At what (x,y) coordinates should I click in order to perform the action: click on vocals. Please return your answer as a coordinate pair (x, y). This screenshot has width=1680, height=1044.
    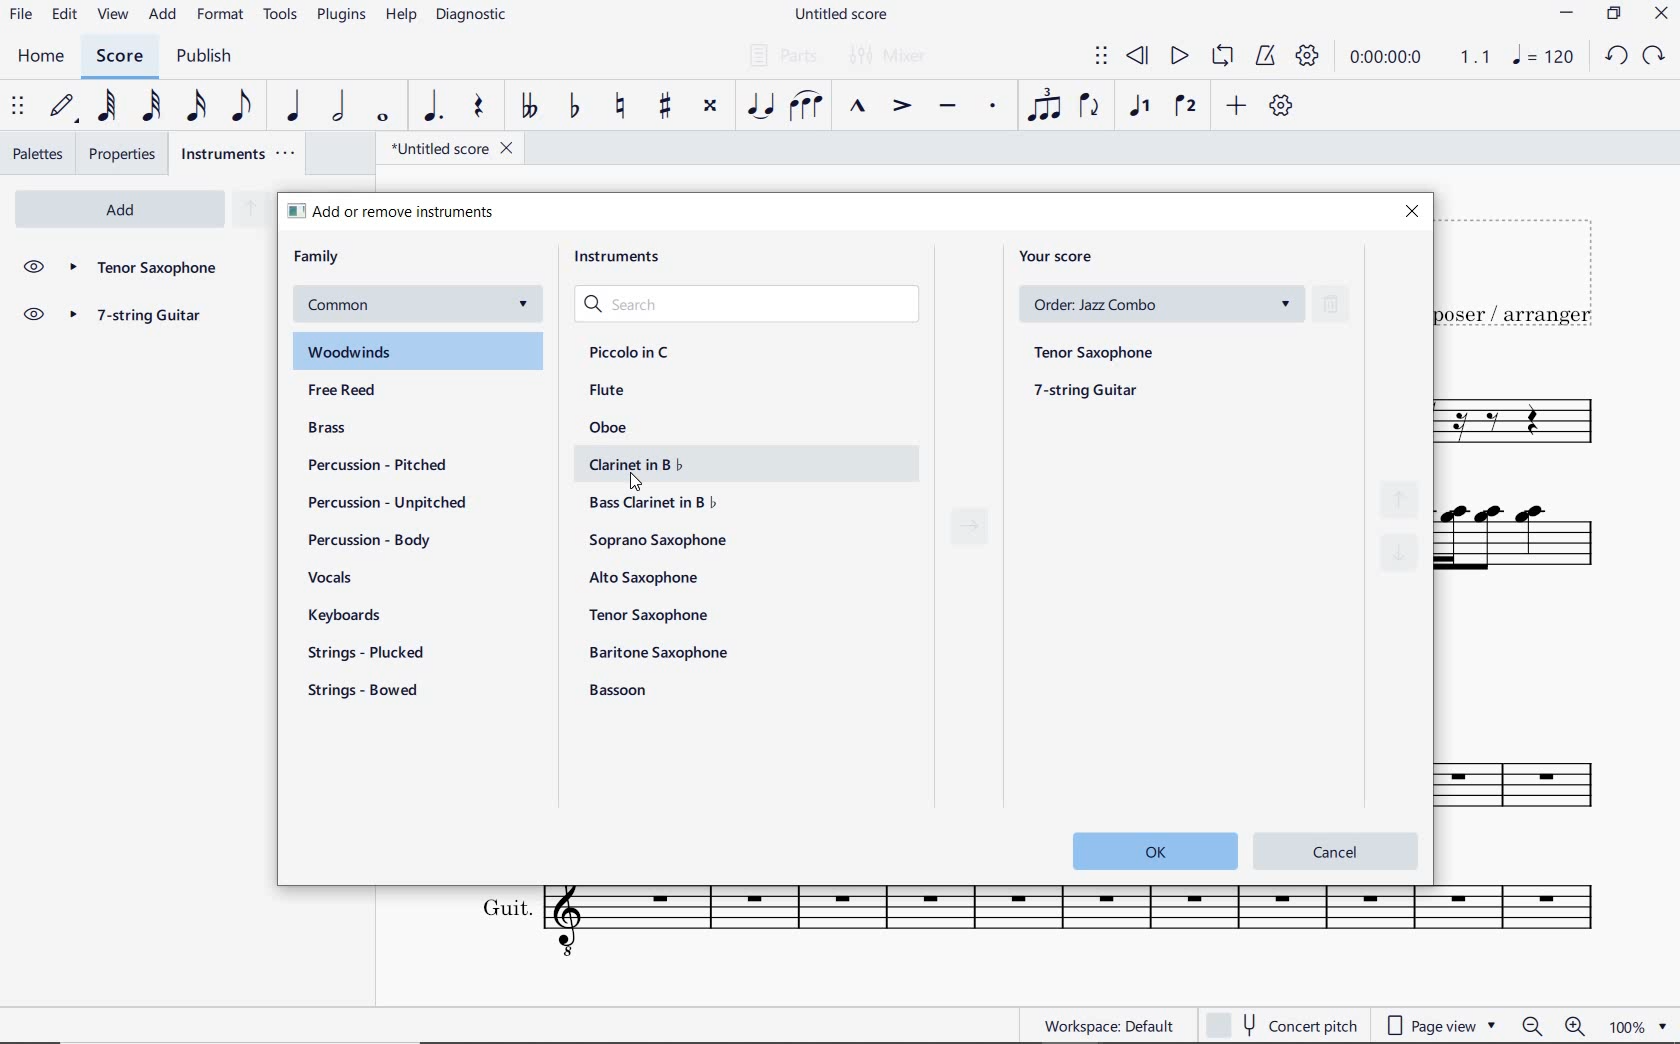
    Looking at the image, I should click on (331, 579).